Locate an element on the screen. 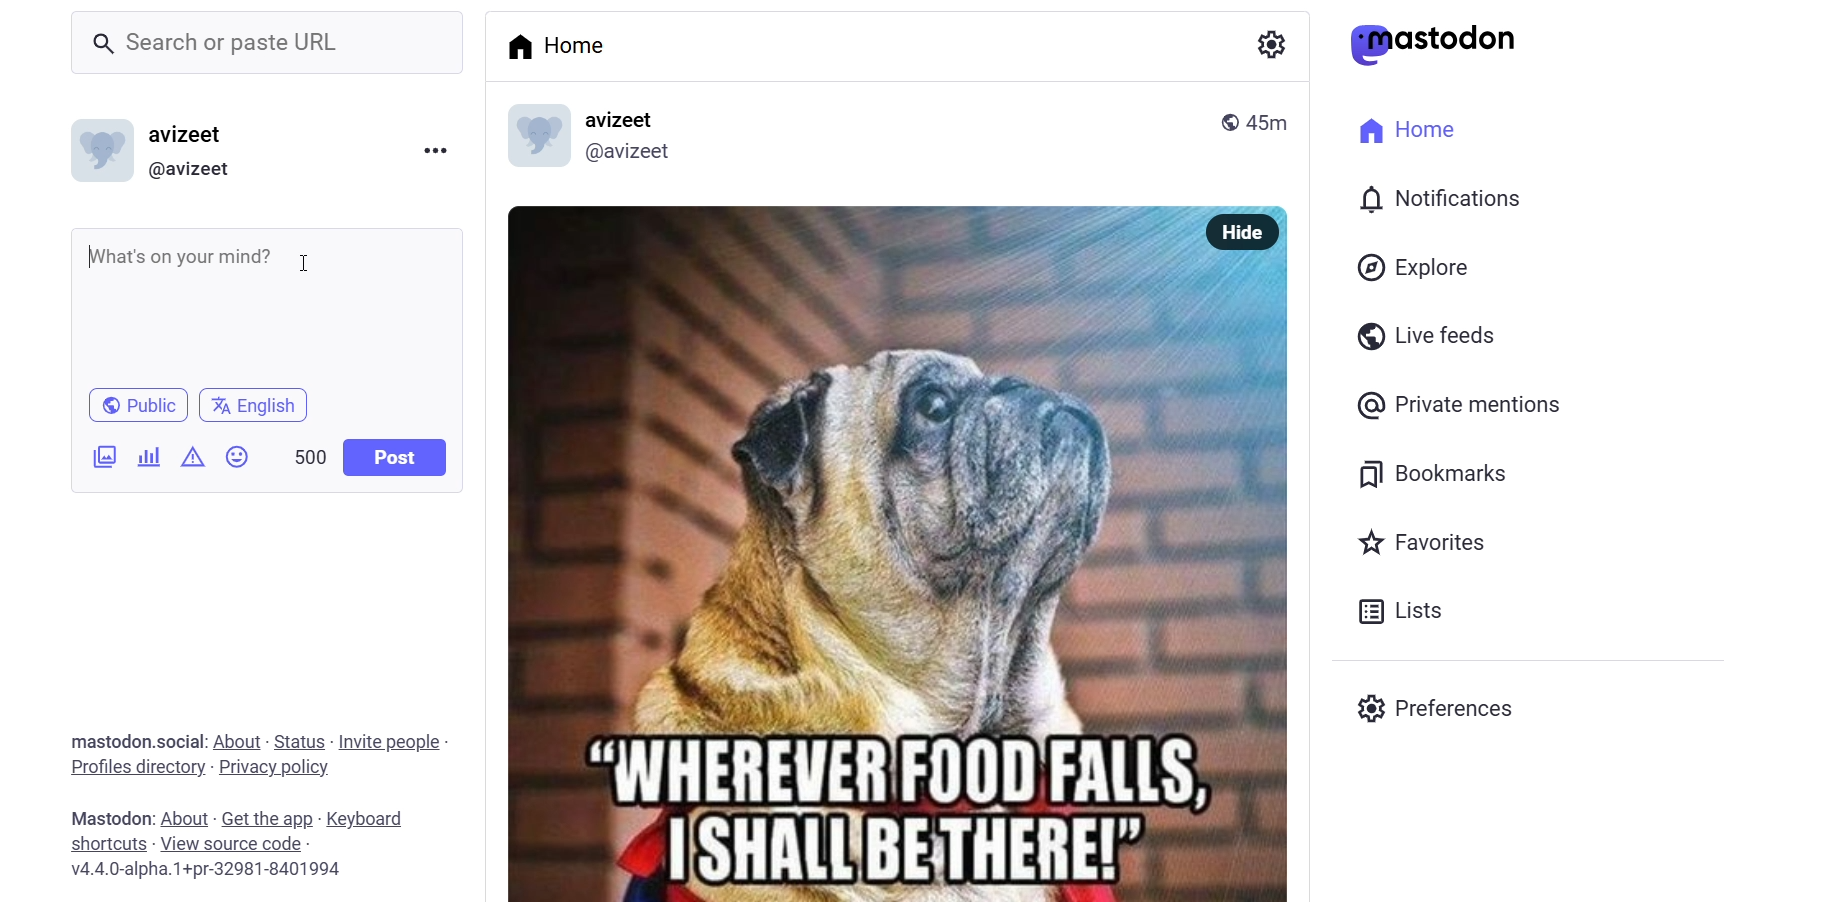   Public is located at coordinates (141, 405).